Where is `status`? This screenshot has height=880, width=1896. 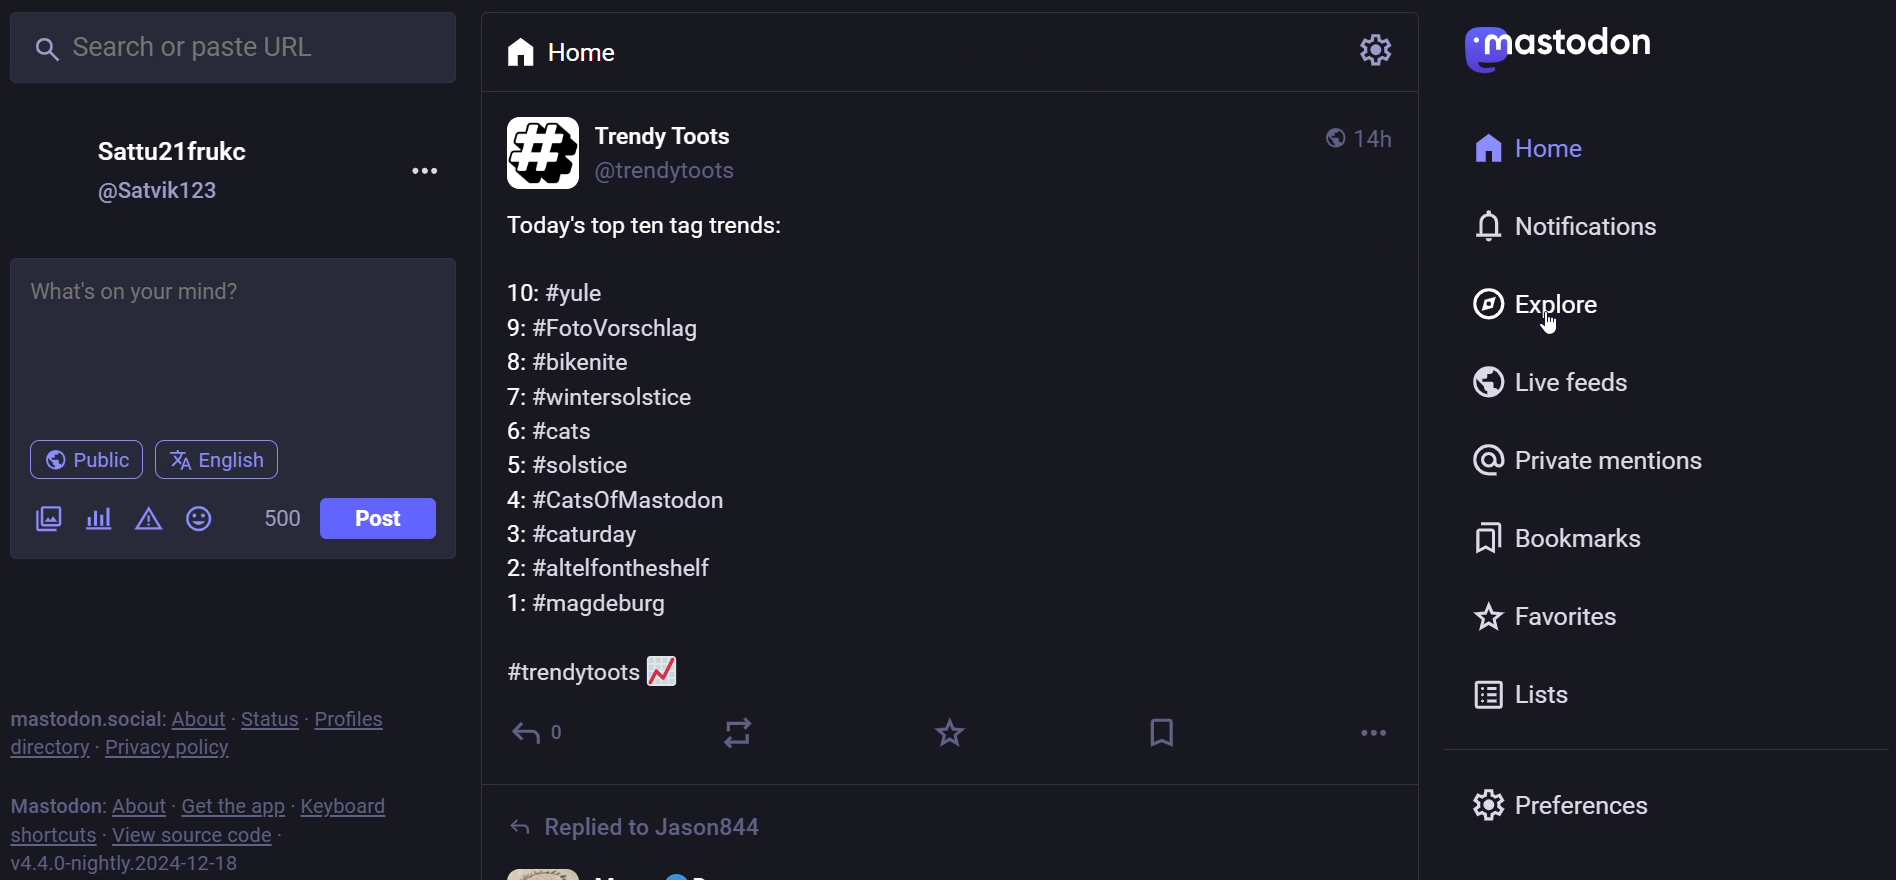 status is located at coordinates (267, 719).